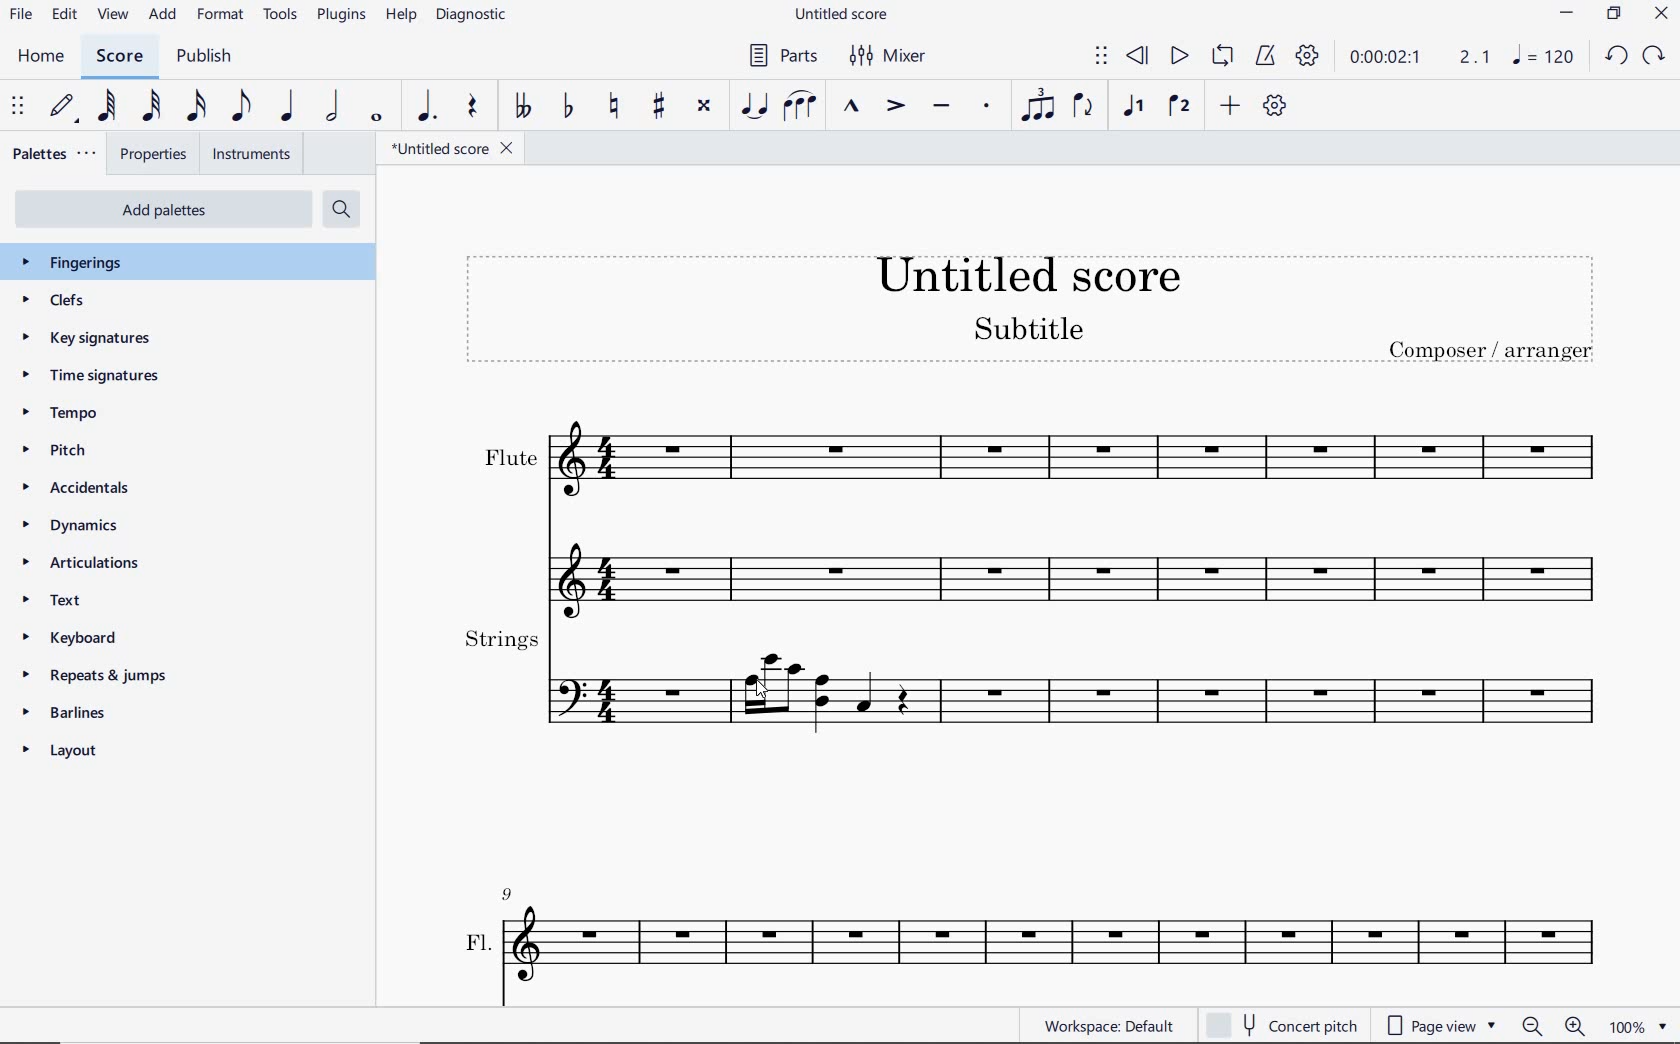  I want to click on parts, so click(779, 55).